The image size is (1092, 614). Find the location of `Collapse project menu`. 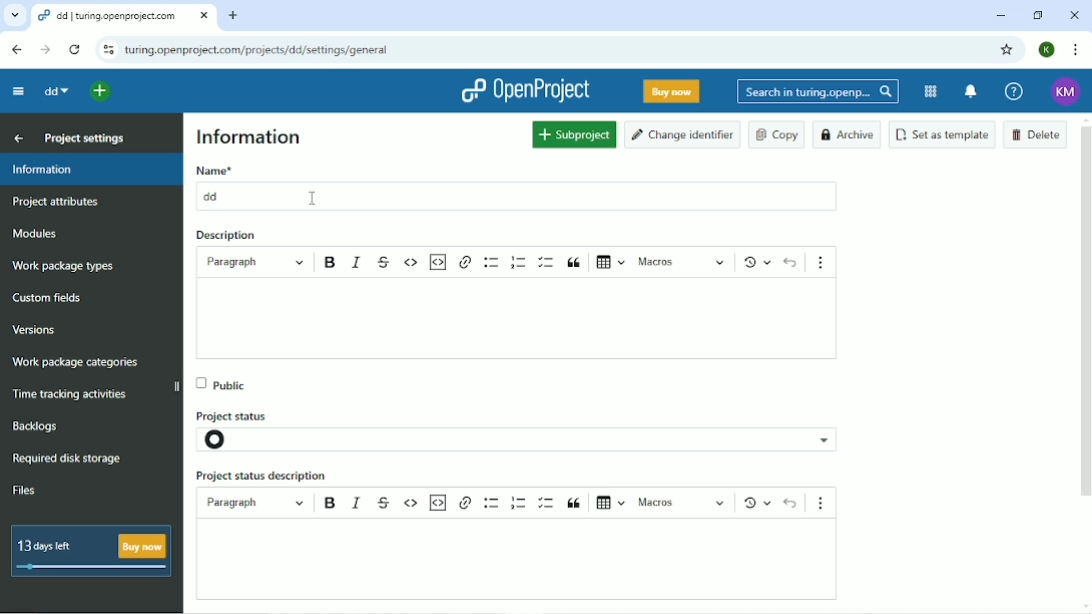

Collapse project menu is located at coordinates (19, 92).